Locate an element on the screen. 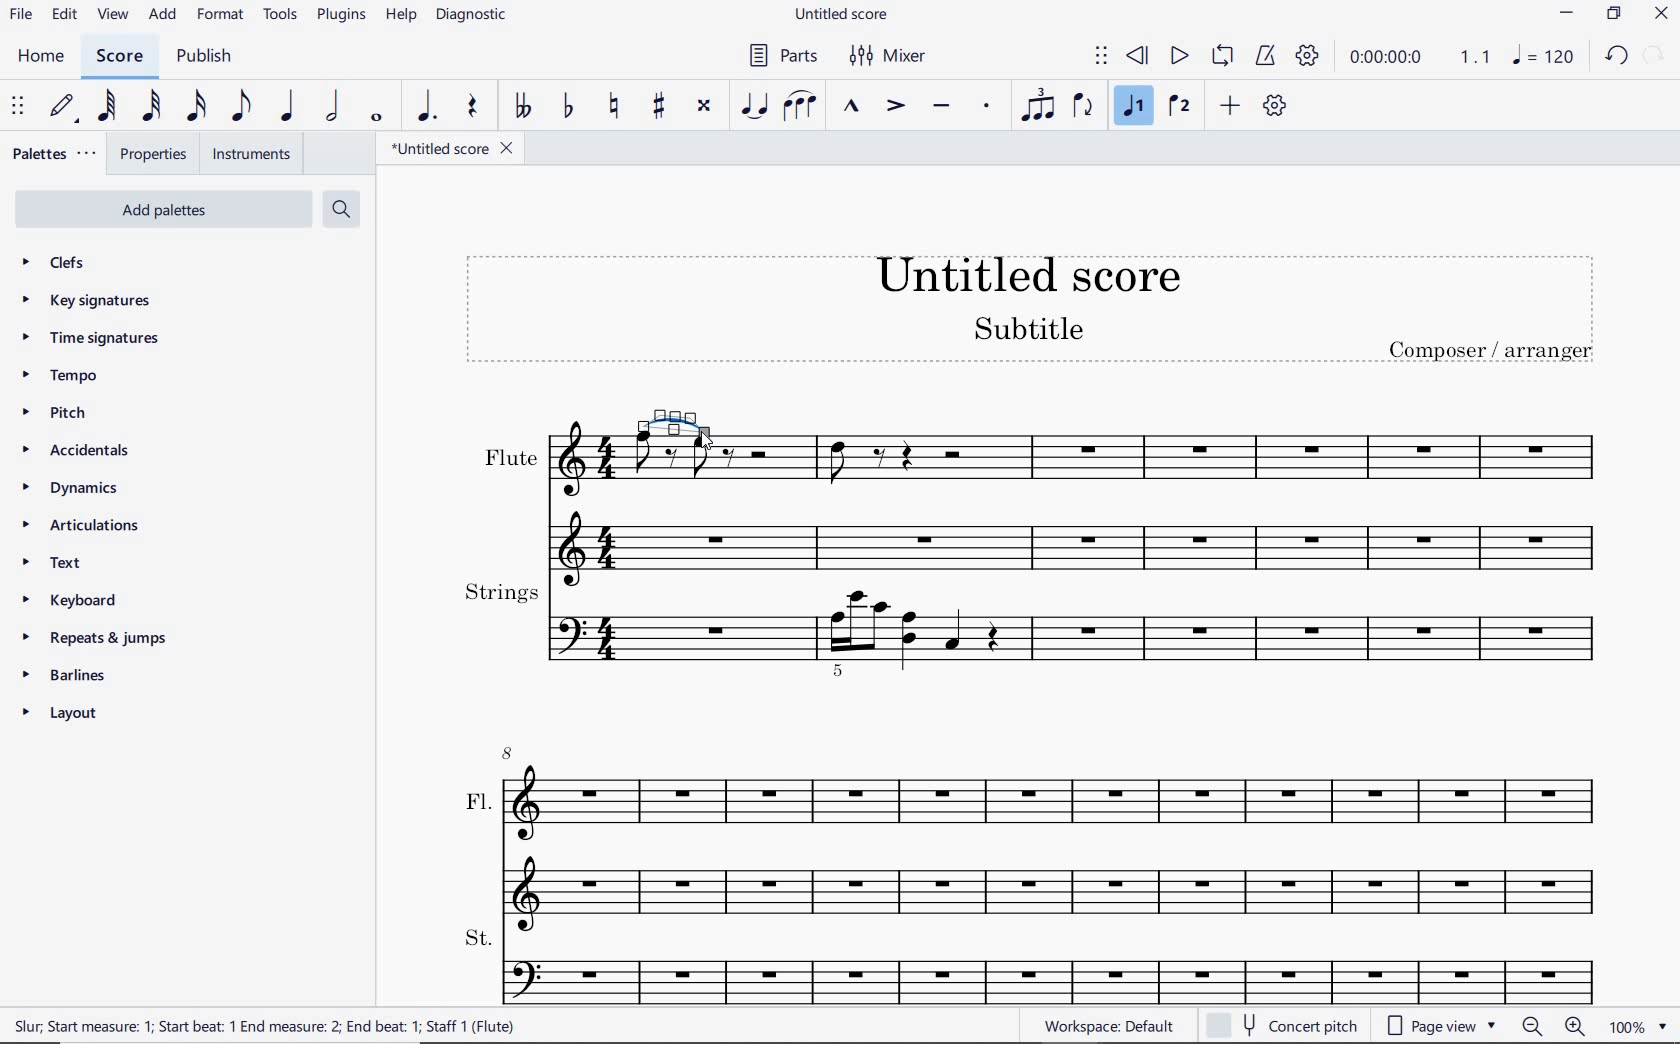 The width and height of the screenshot is (1680, 1044). METRONOME is located at coordinates (1265, 57).